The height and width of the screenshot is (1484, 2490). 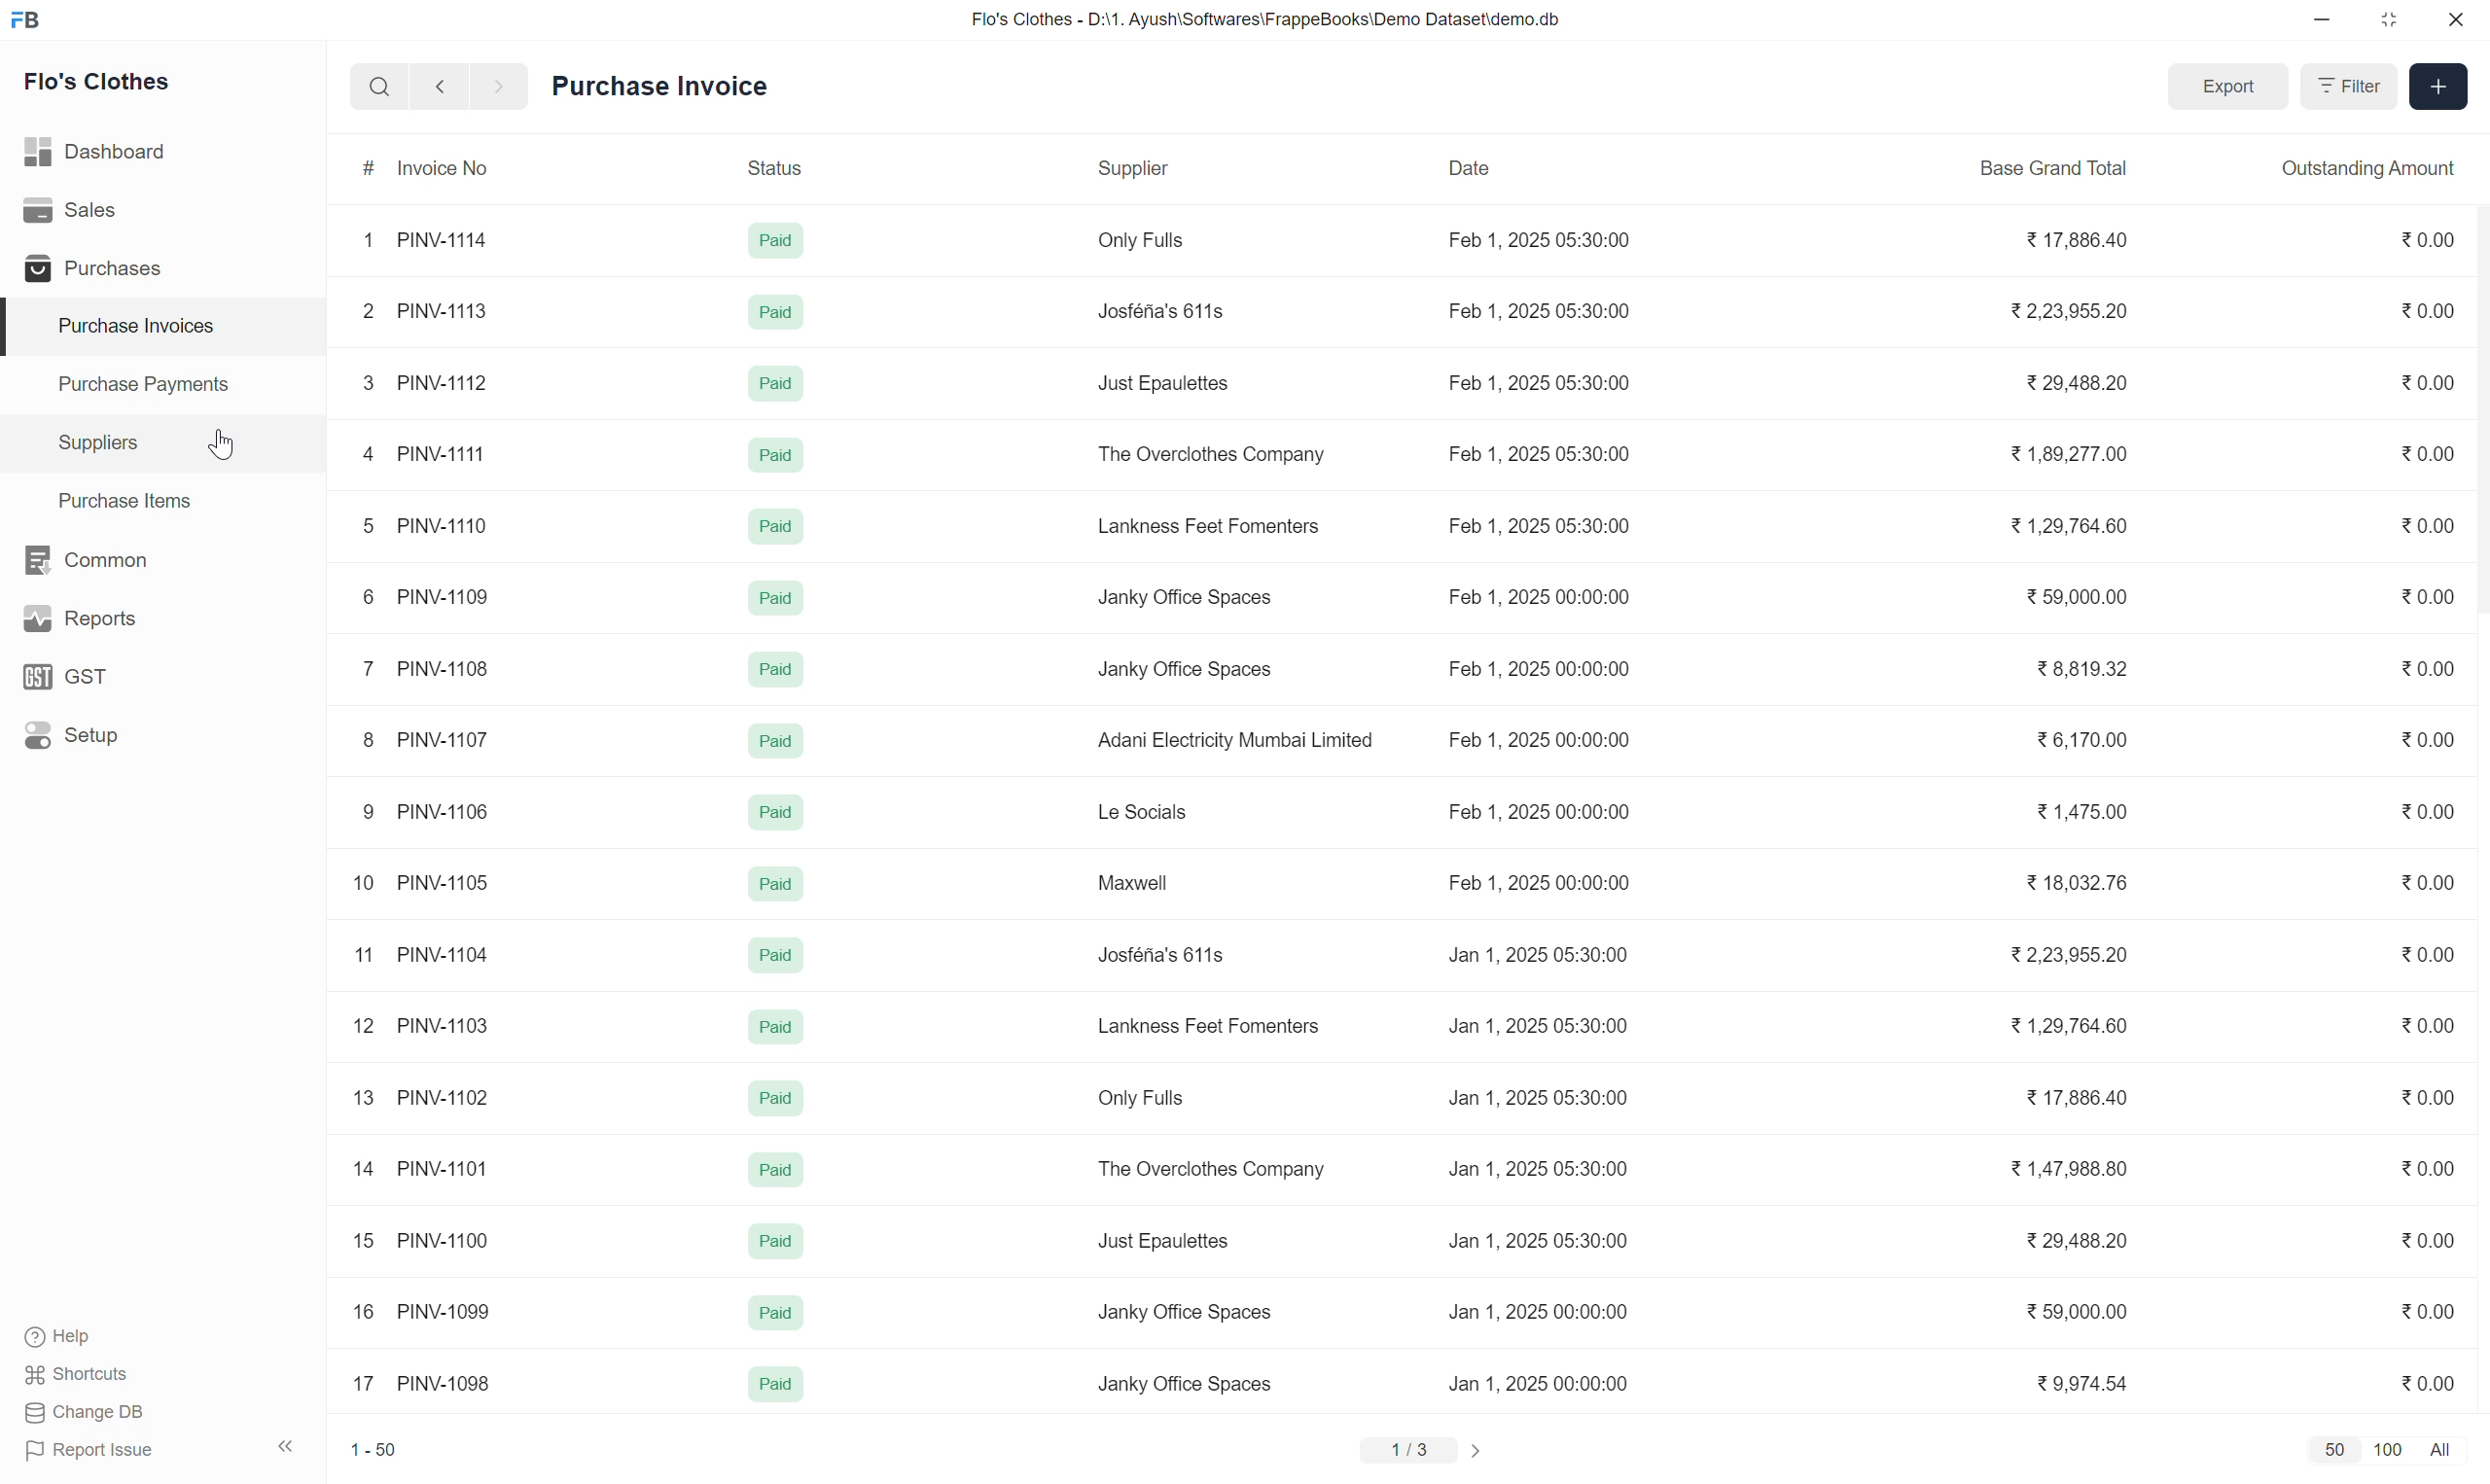 What do you see at coordinates (78, 1337) in the screenshot?
I see `Help` at bounding box center [78, 1337].